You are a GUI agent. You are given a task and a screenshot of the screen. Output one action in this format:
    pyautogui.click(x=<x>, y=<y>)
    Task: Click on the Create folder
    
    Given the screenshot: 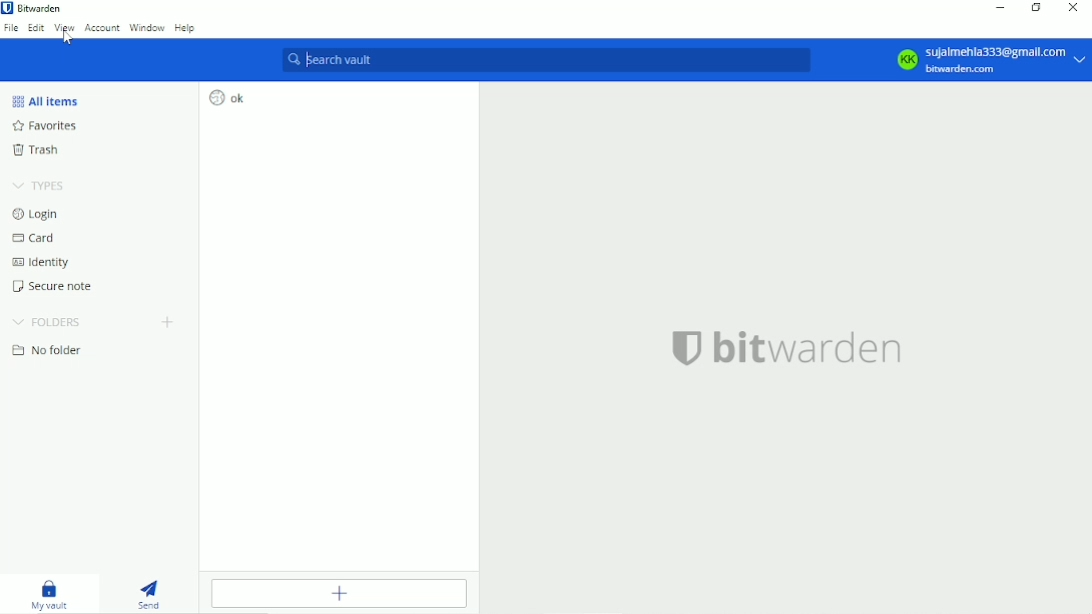 What is the action you would take?
    pyautogui.click(x=167, y=322)
    